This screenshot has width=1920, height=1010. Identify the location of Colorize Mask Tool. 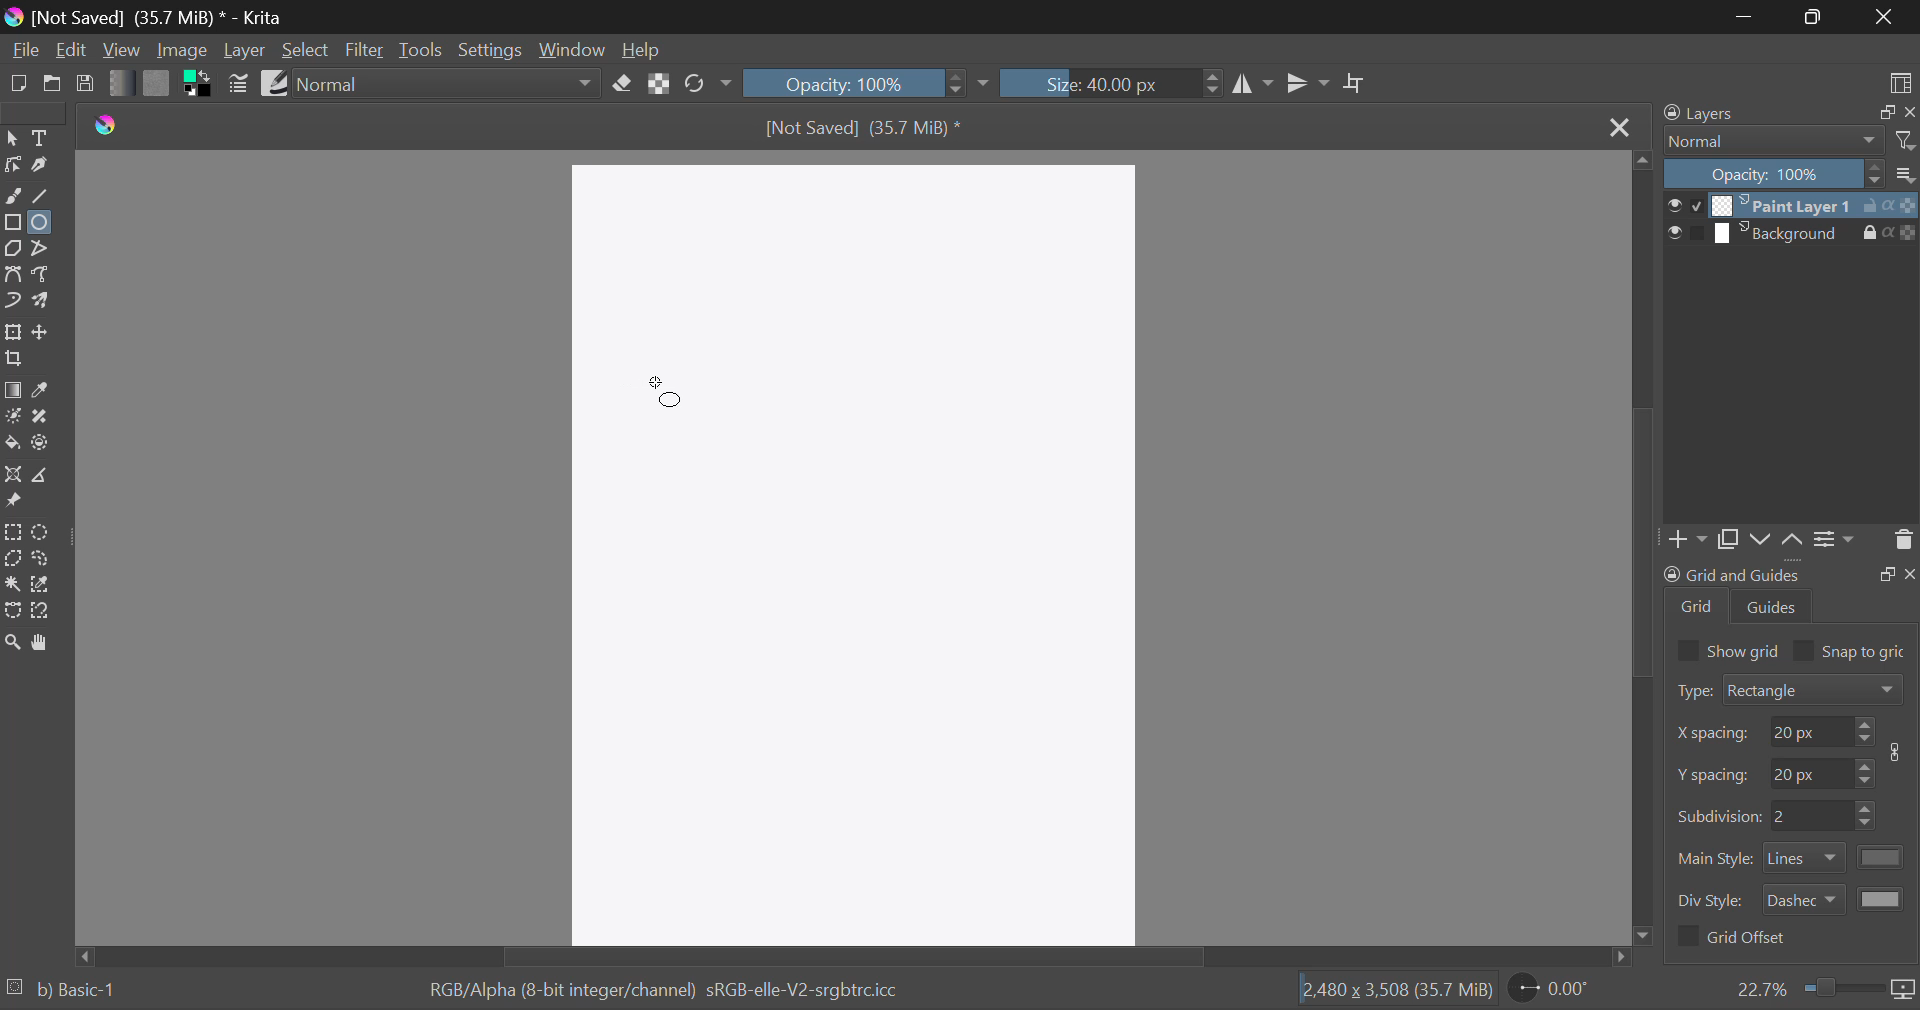
(13, 417).